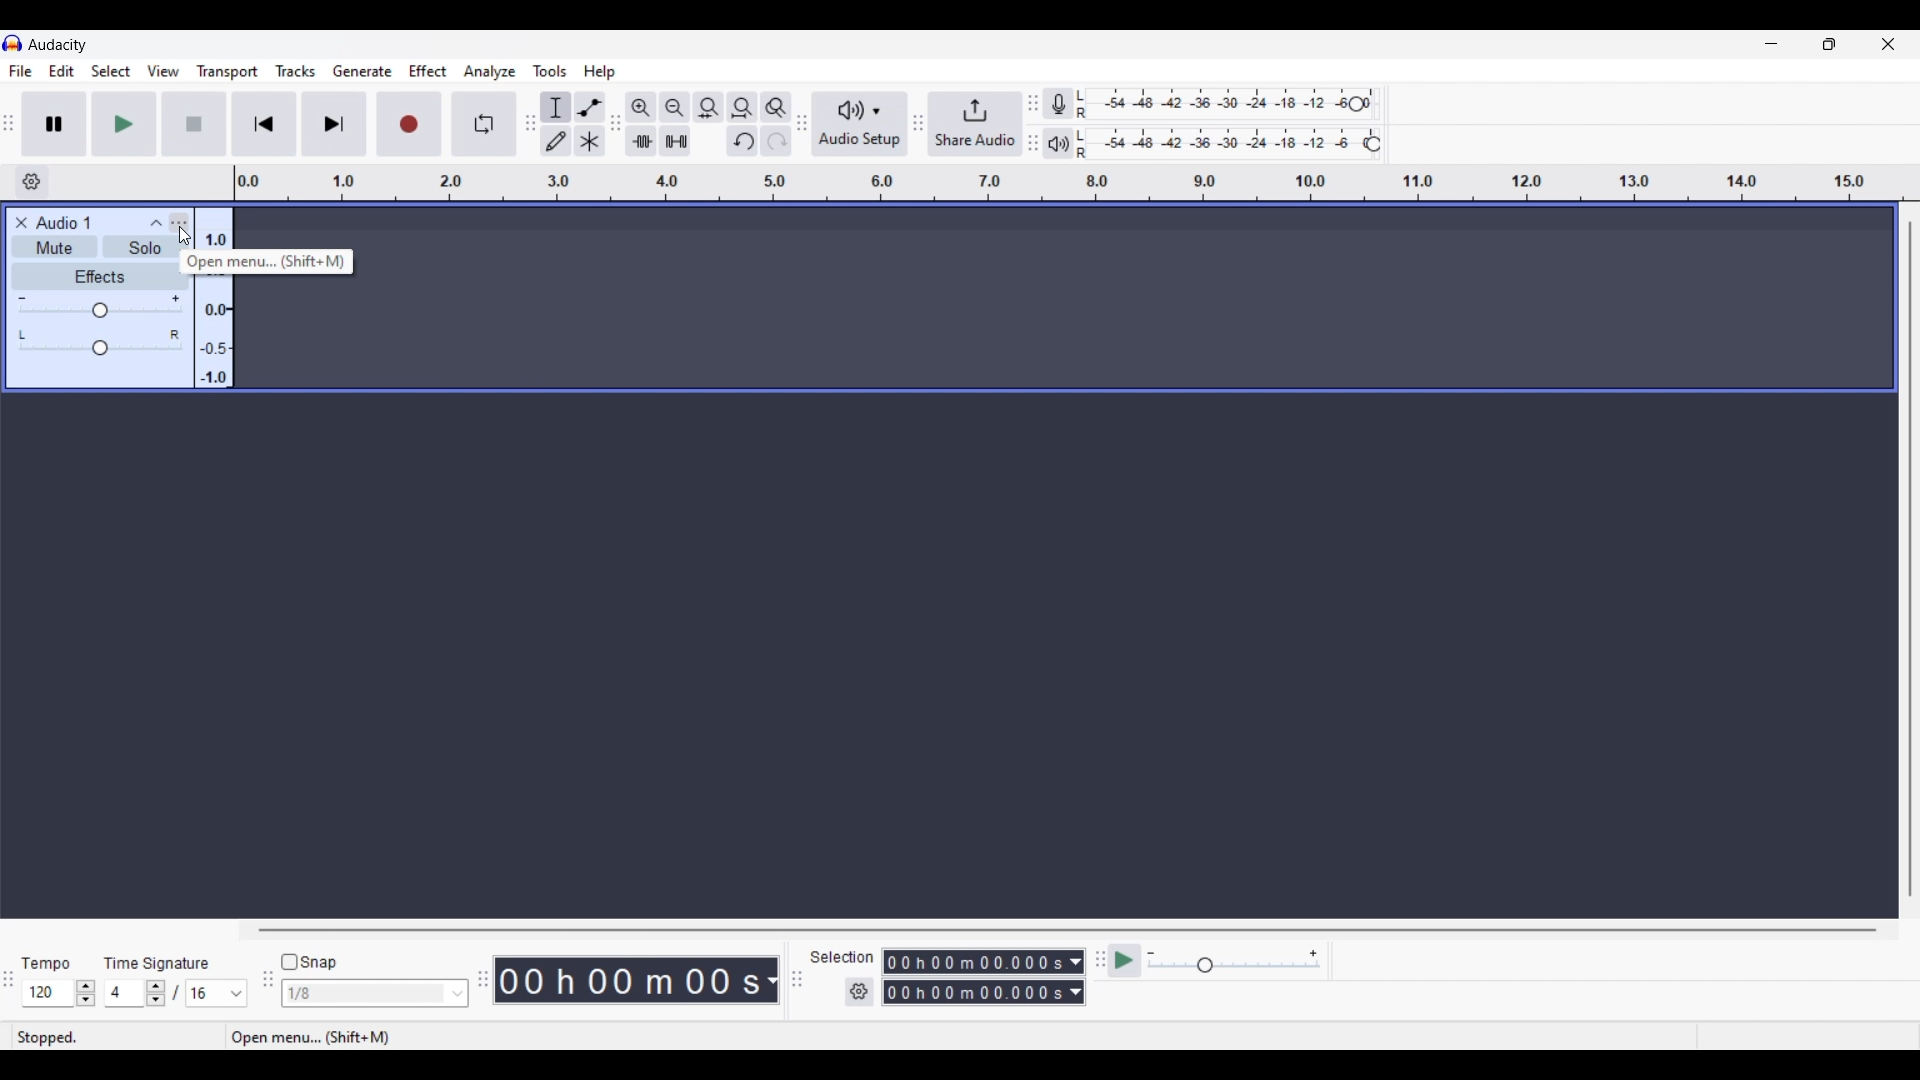 This screenshot has width=1920, height=1080. I want to click on Share audio, so click(975, 124).